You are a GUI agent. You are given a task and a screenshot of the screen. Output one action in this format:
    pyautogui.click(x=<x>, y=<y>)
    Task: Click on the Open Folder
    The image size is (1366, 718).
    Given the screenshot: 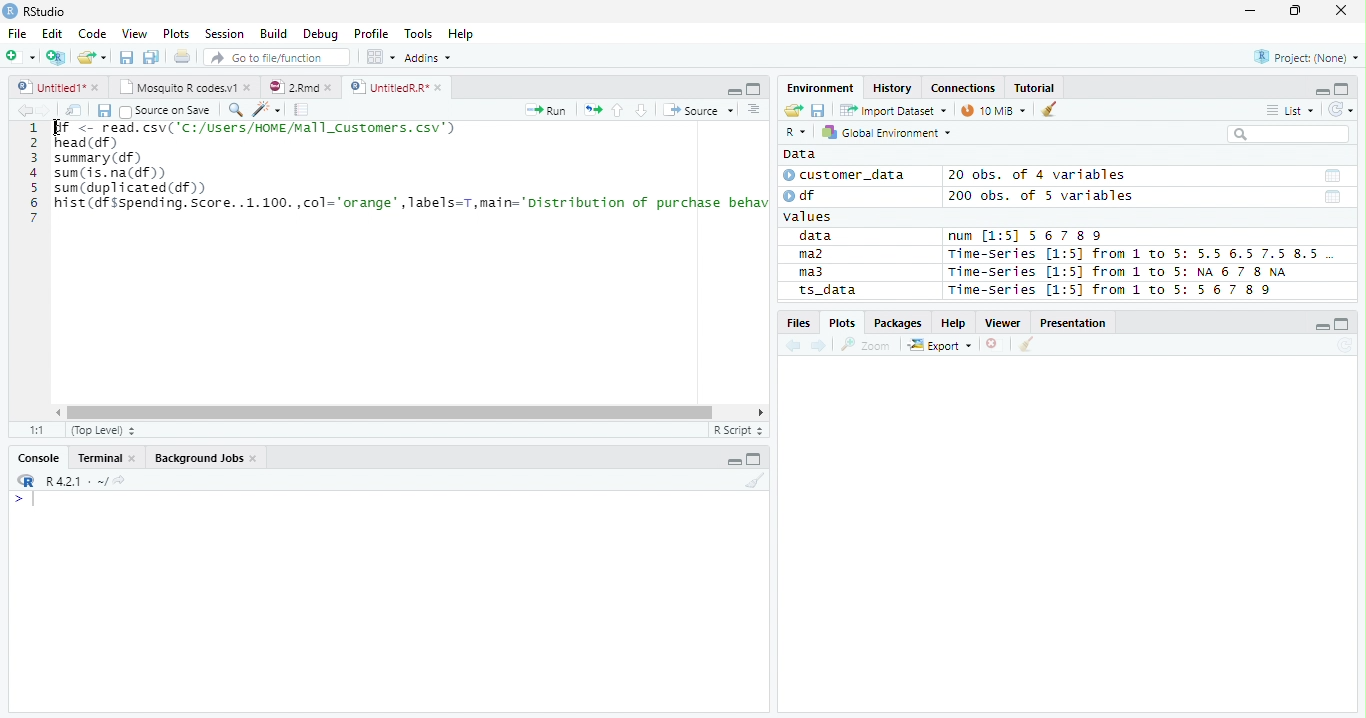 What is the action you would take?
    pyautogui.click(x=93, y=56)
    